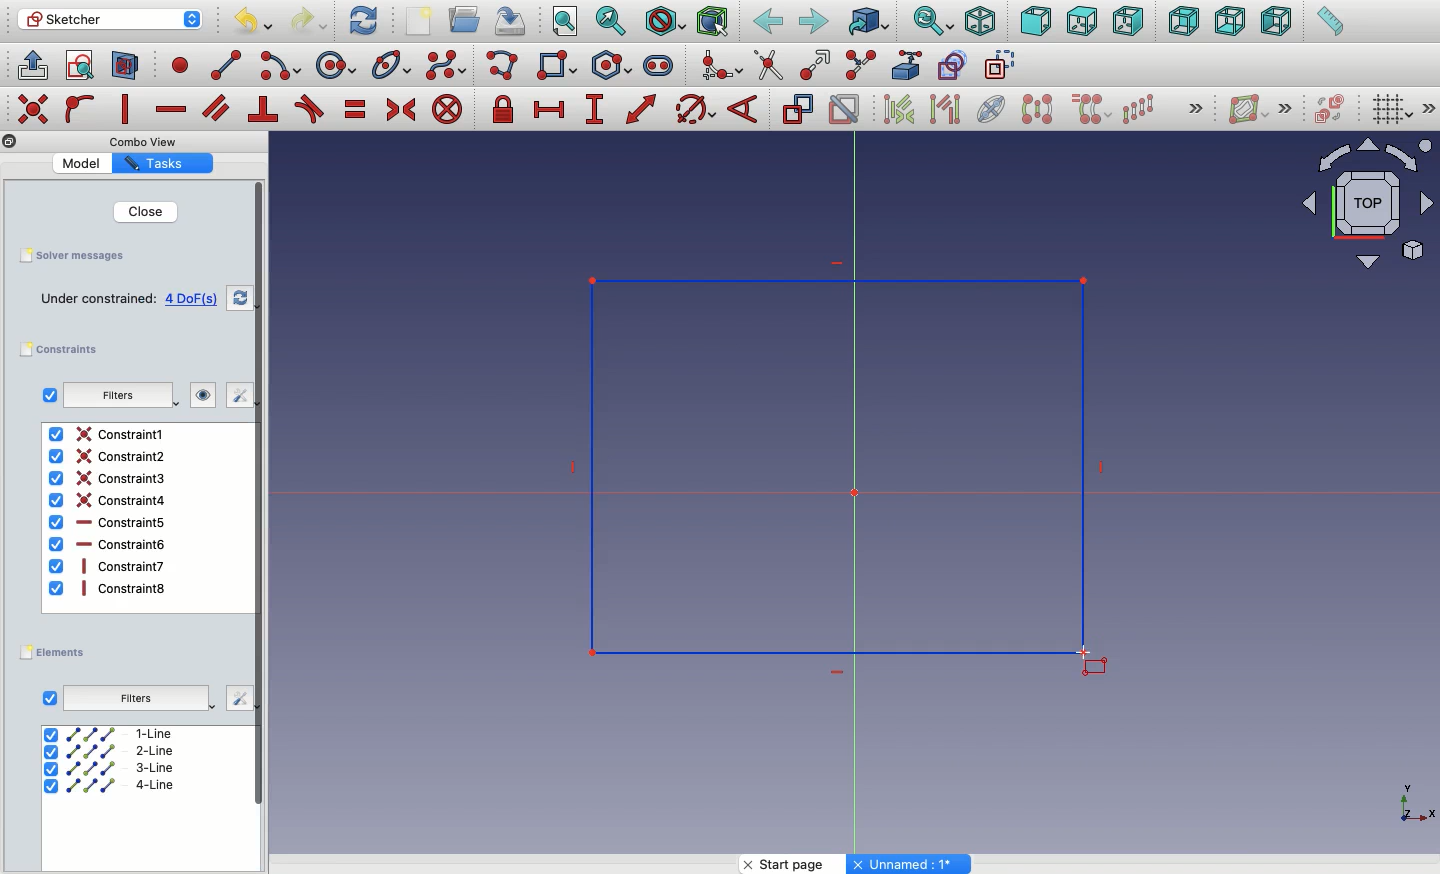 The height and width of the screenshot is (874, 1440). Describe the element at coordinates (196, 299) in the screenshot. I see `4 DoFs` at that location.